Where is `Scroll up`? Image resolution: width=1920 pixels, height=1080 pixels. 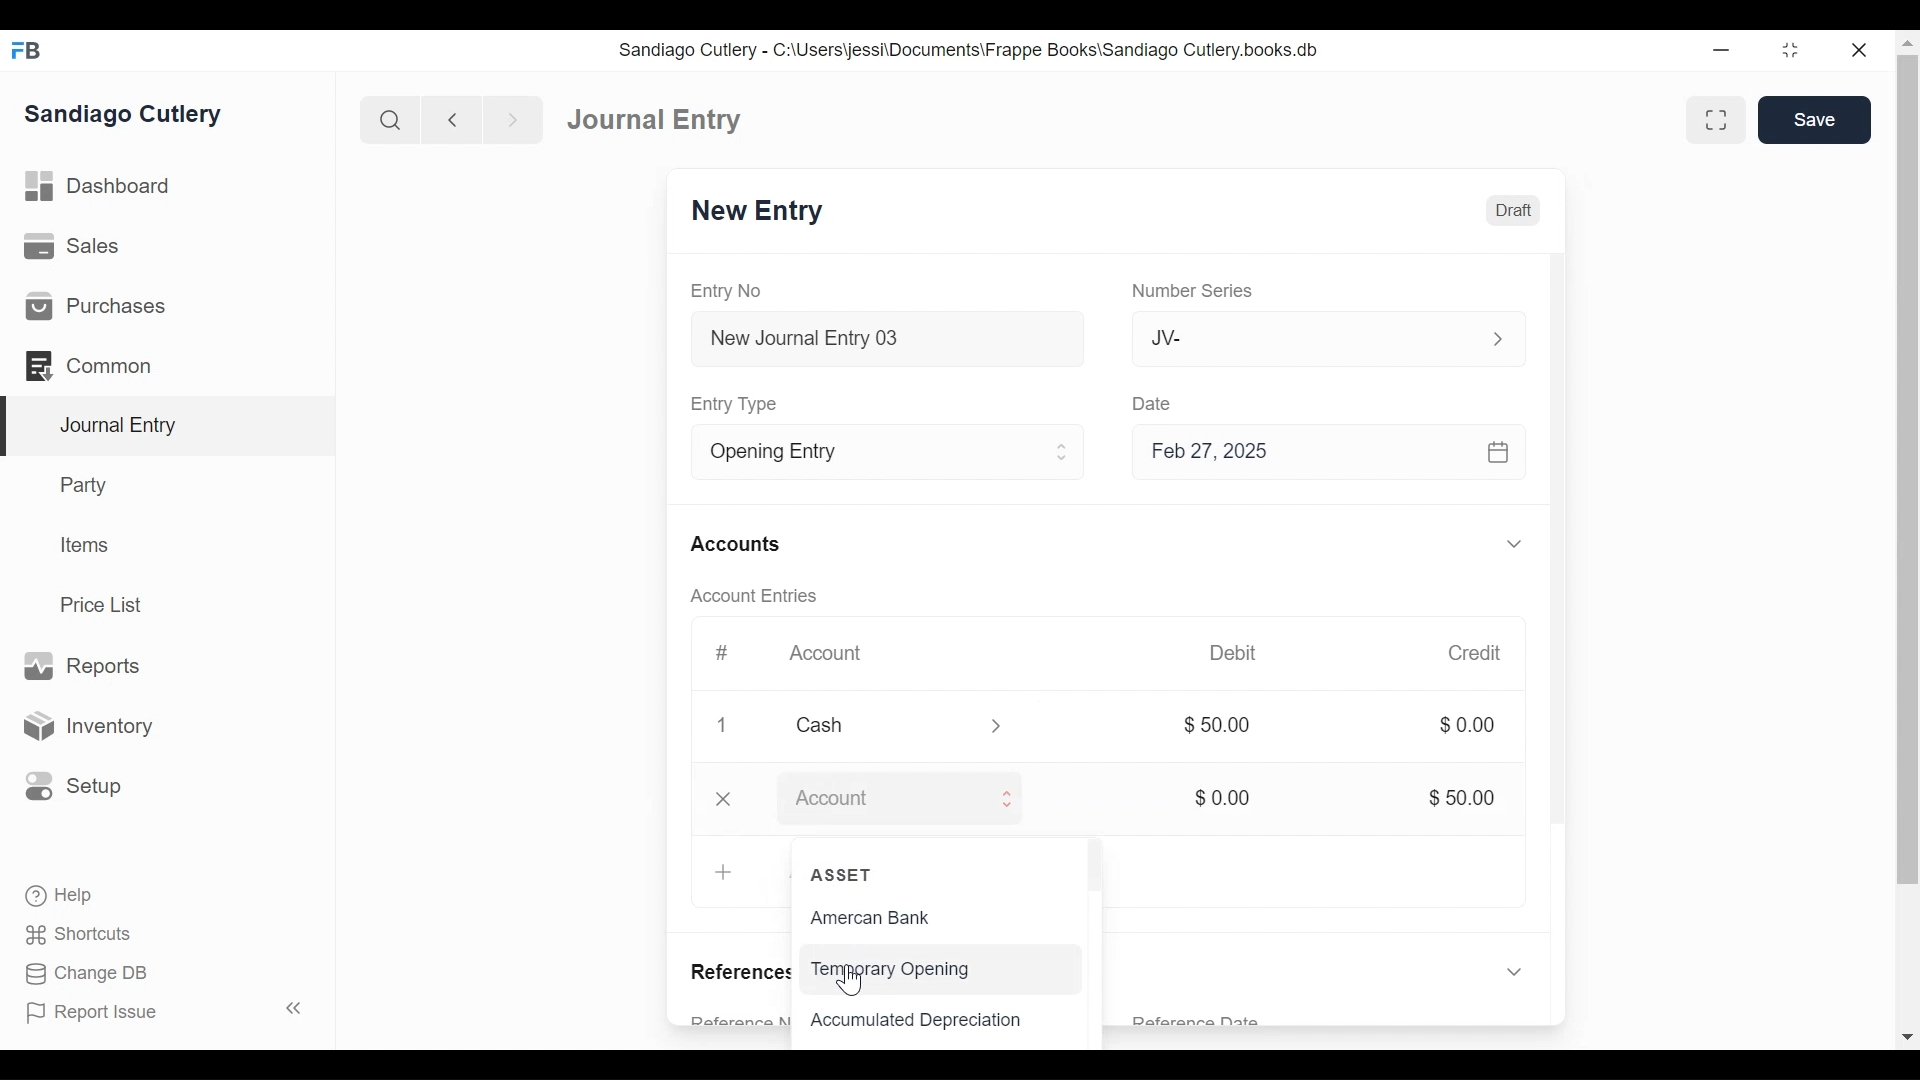 Scroll up is located at coordinates (1907, 42).